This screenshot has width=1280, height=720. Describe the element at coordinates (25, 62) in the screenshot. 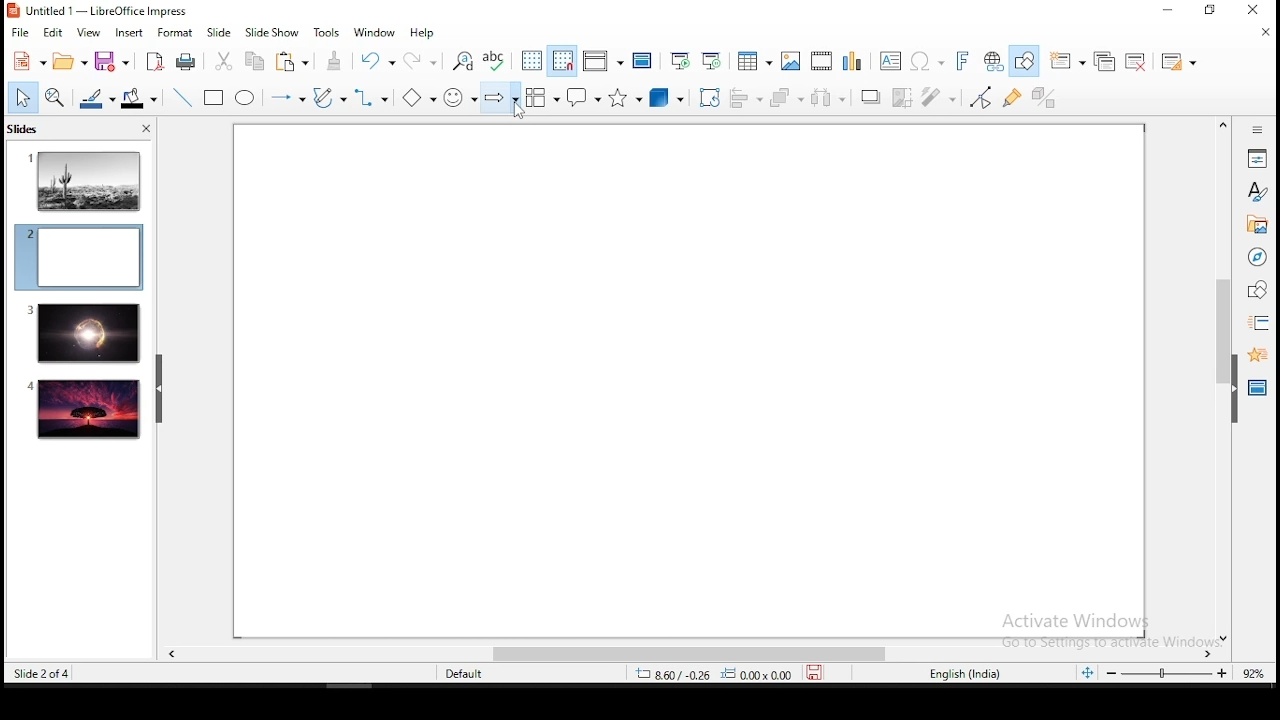

I see `new` at that location.